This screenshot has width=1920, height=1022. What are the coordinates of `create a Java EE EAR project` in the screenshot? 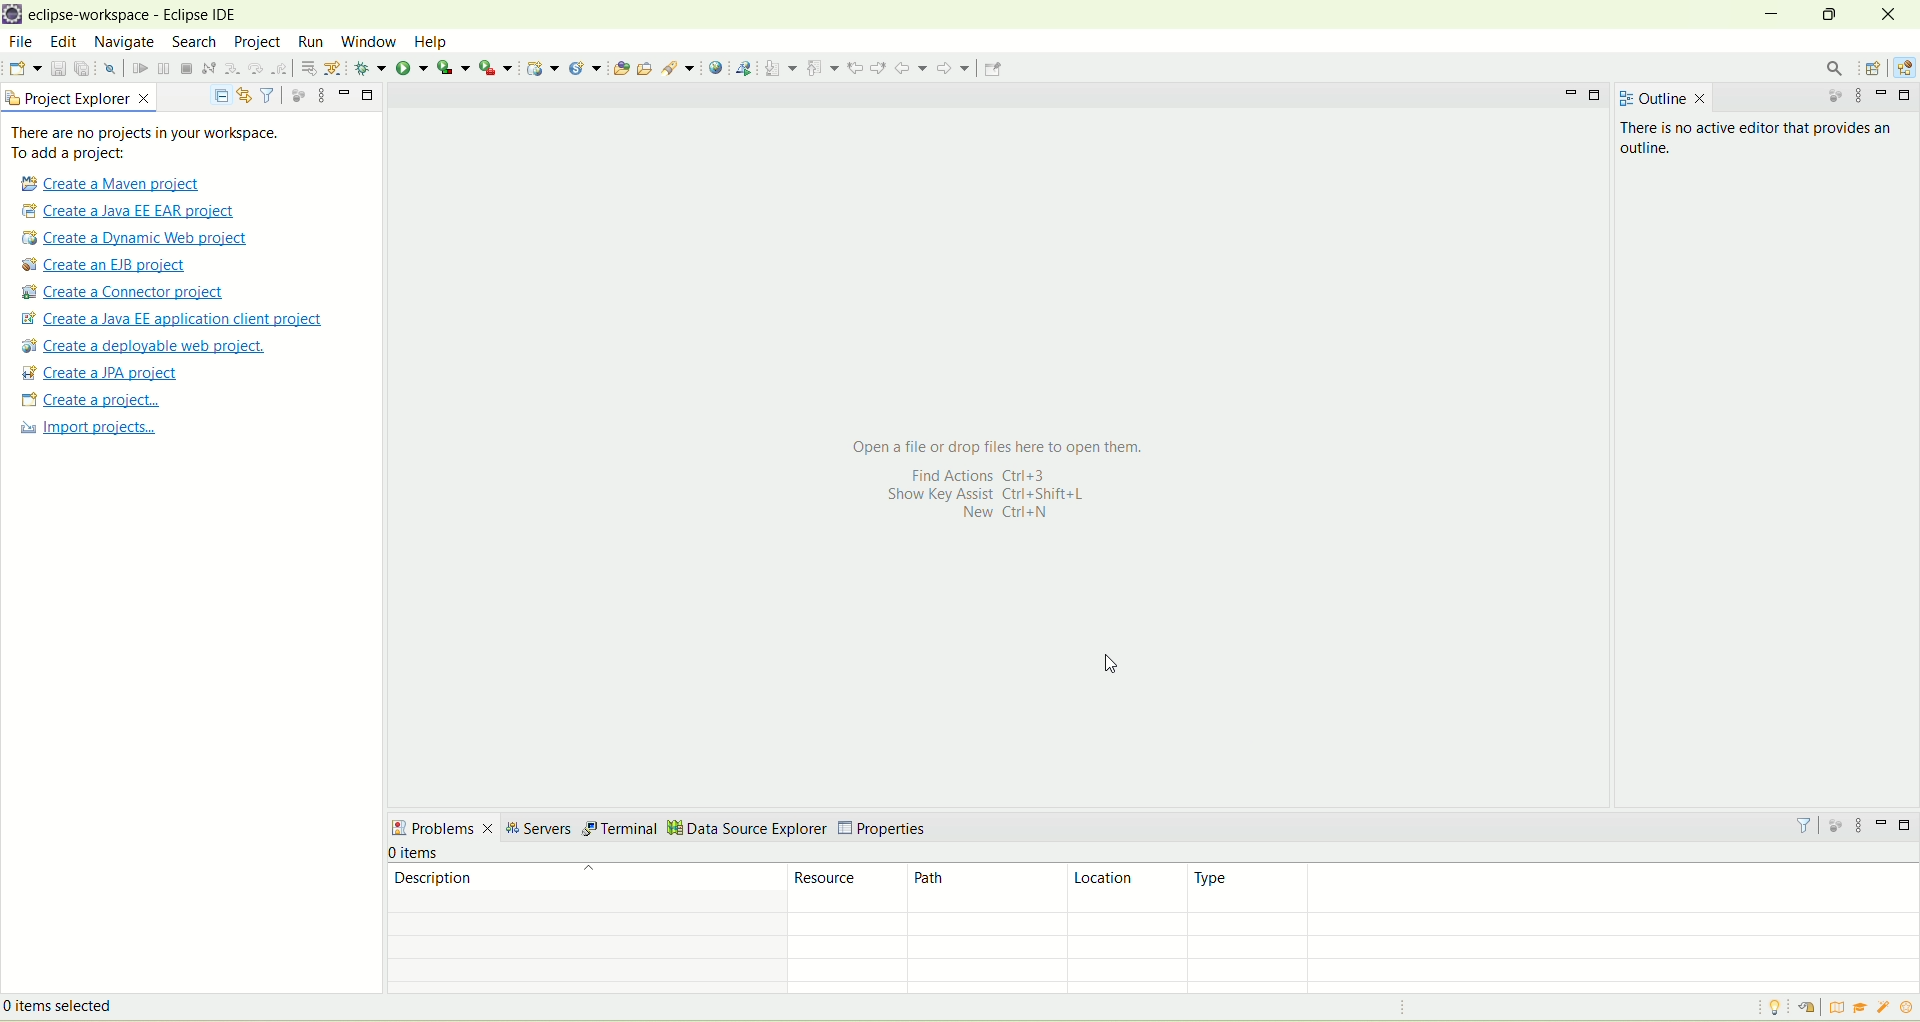 It's located at (129, 211).